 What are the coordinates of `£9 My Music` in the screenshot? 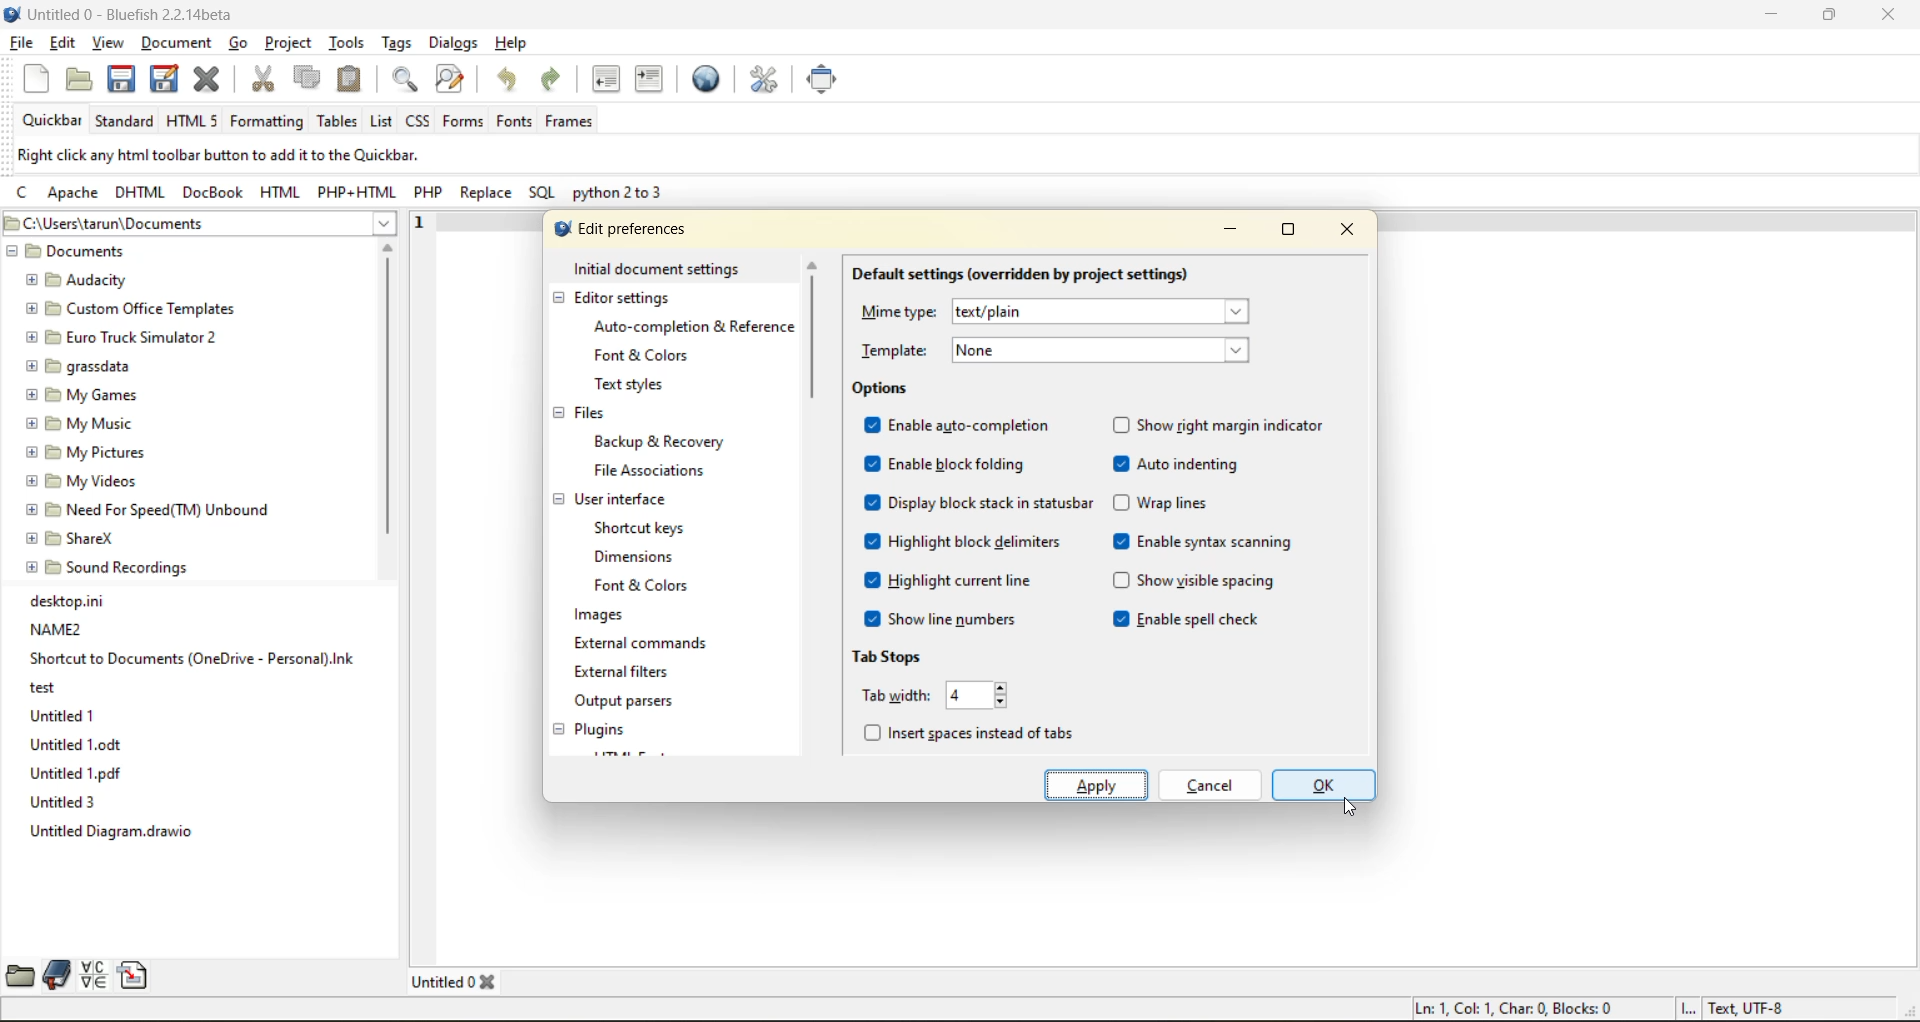 It's located at (79, 423).